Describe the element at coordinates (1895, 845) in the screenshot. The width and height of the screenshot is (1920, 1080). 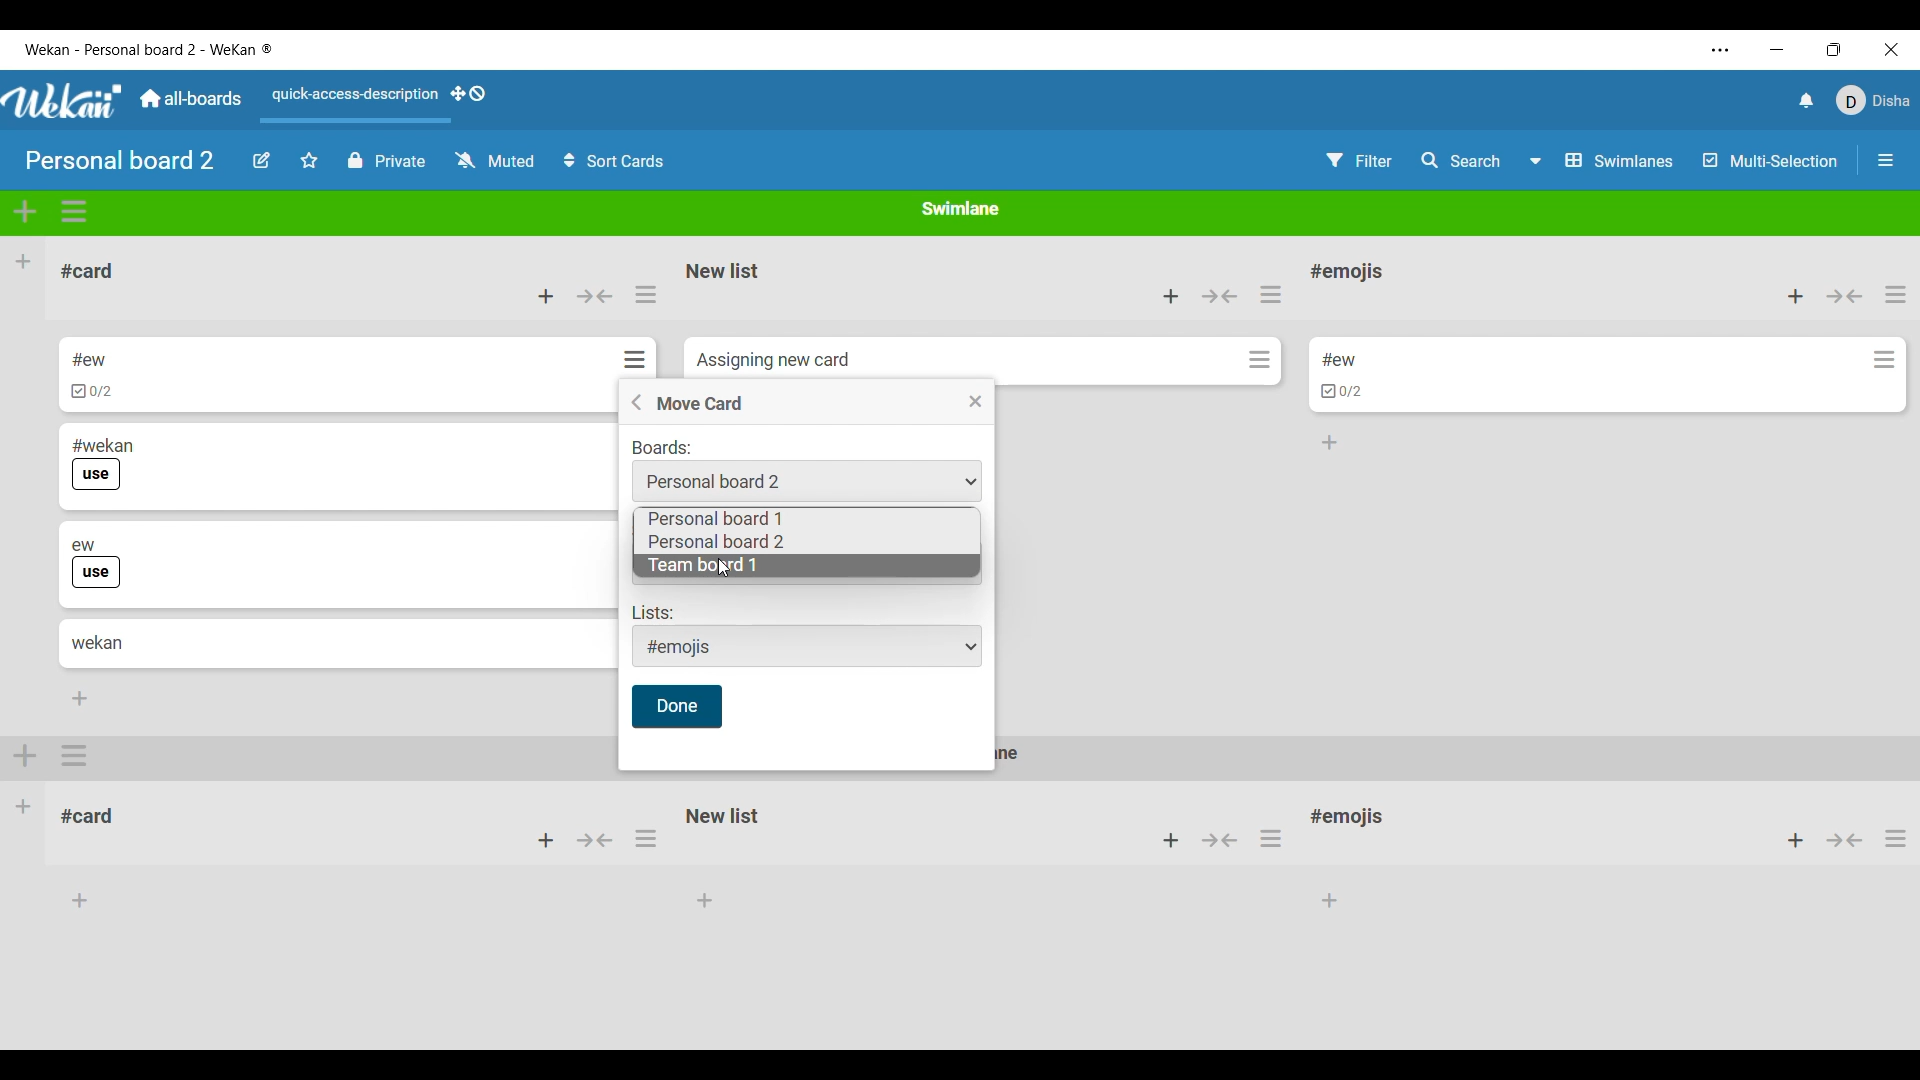
I see `options` at that location.